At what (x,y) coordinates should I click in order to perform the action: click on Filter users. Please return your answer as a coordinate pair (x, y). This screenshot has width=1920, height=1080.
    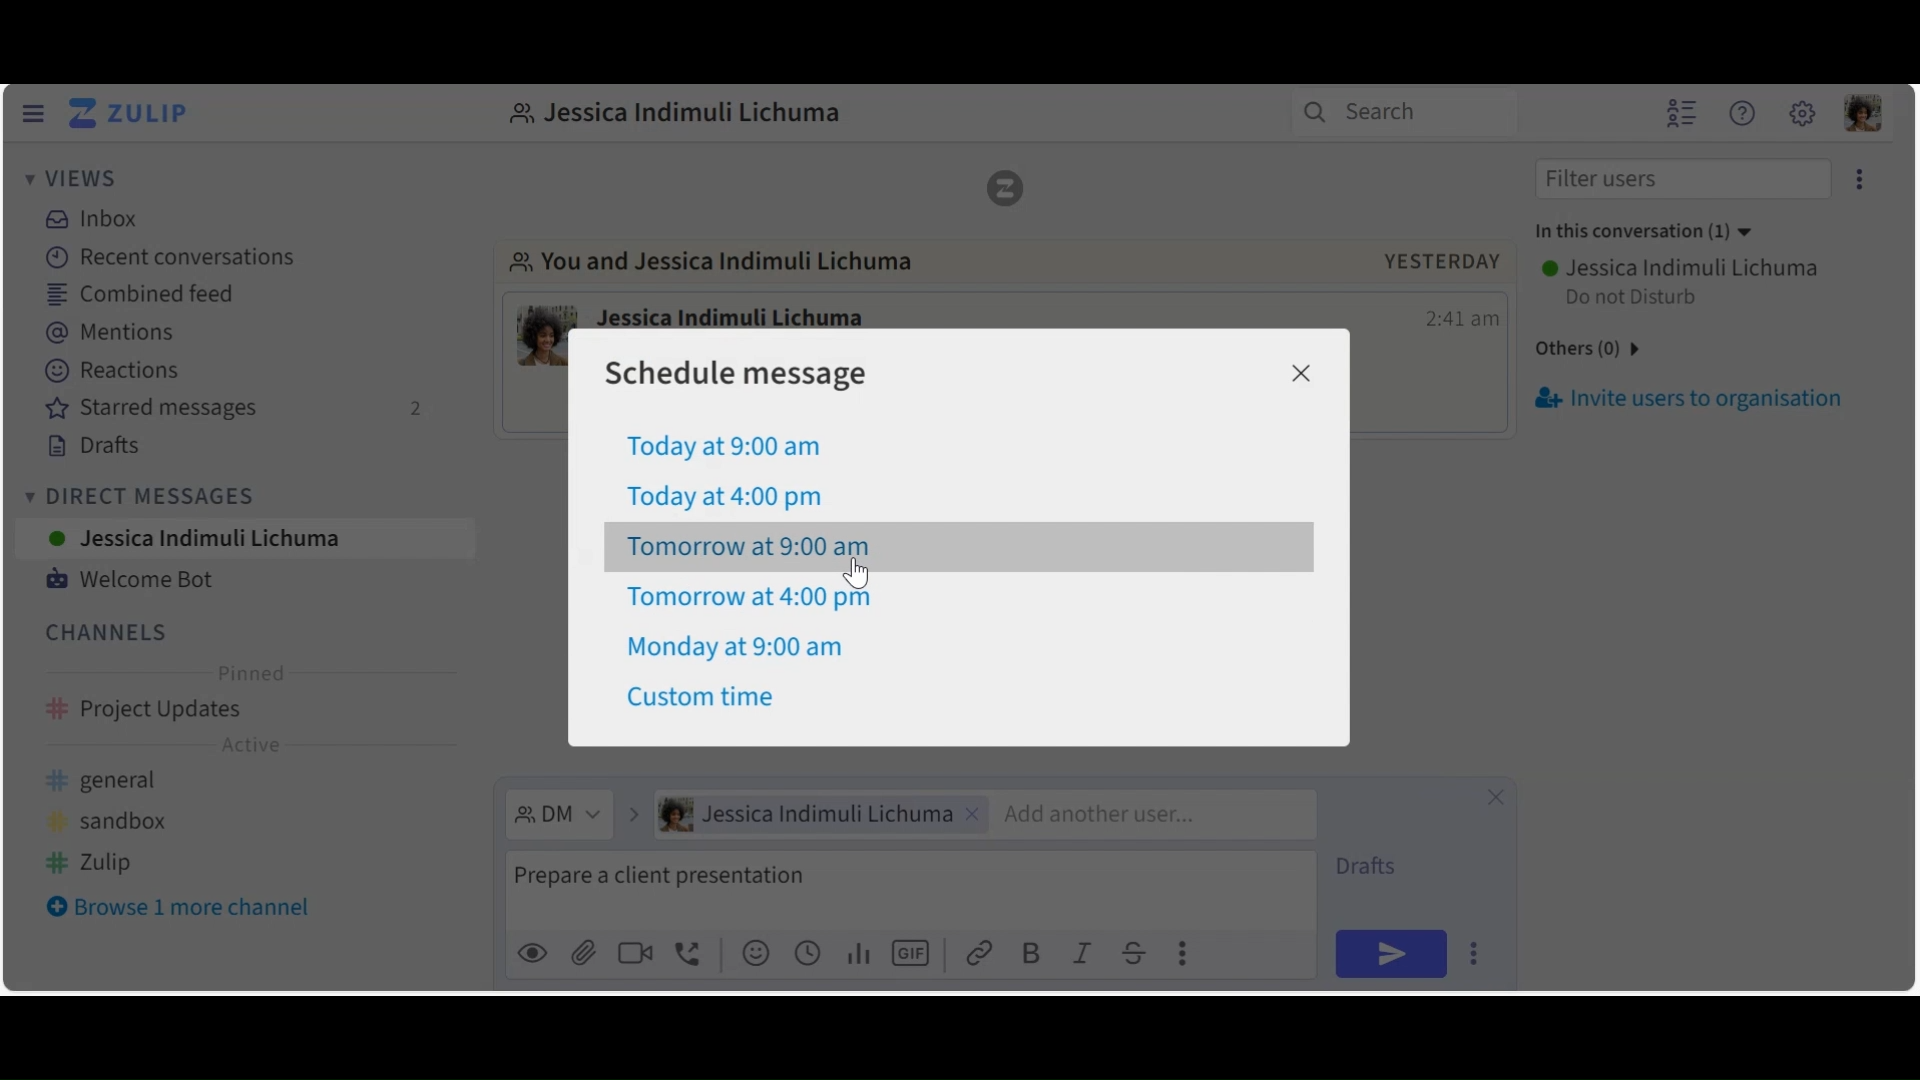
    Looking at the image, I should click on (1681, 178).